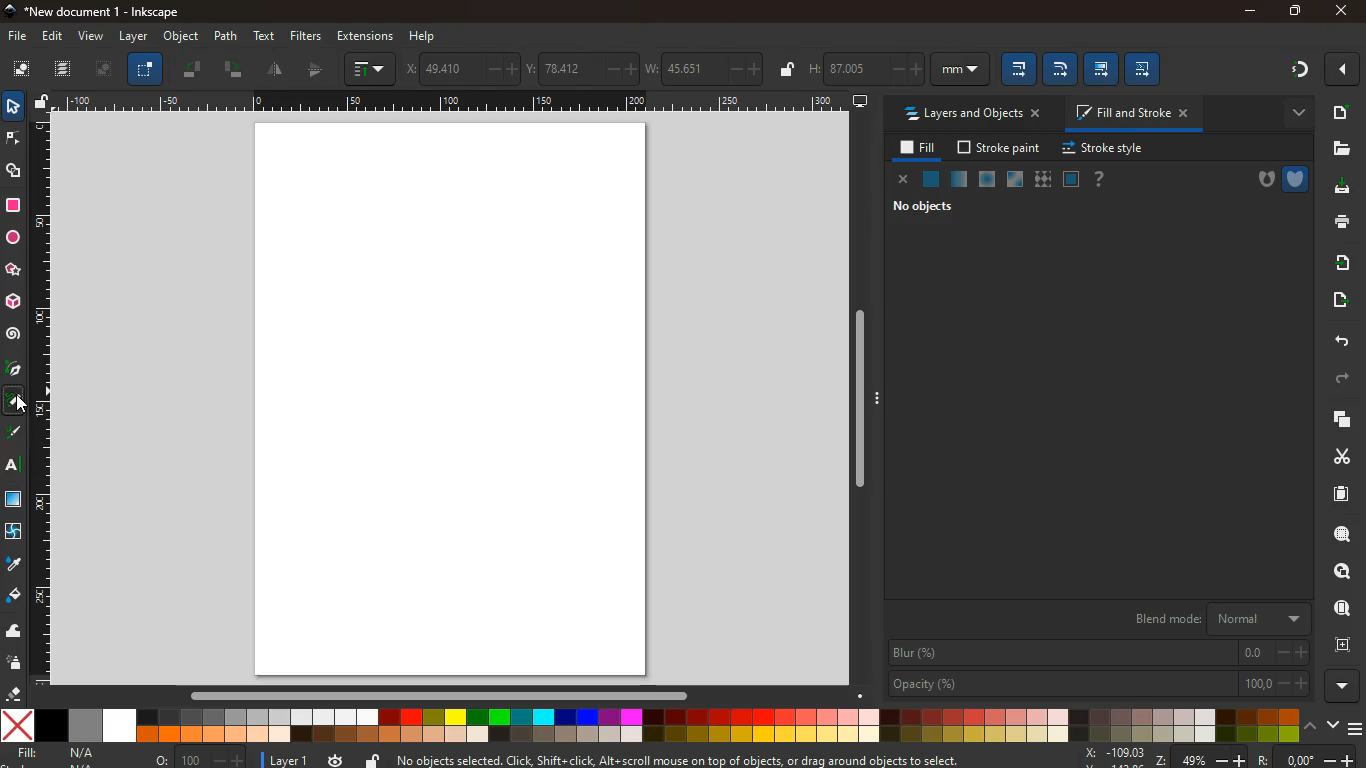  Describe the element at coordinates (863, 67) in the screenshot. I see `H` at that location.